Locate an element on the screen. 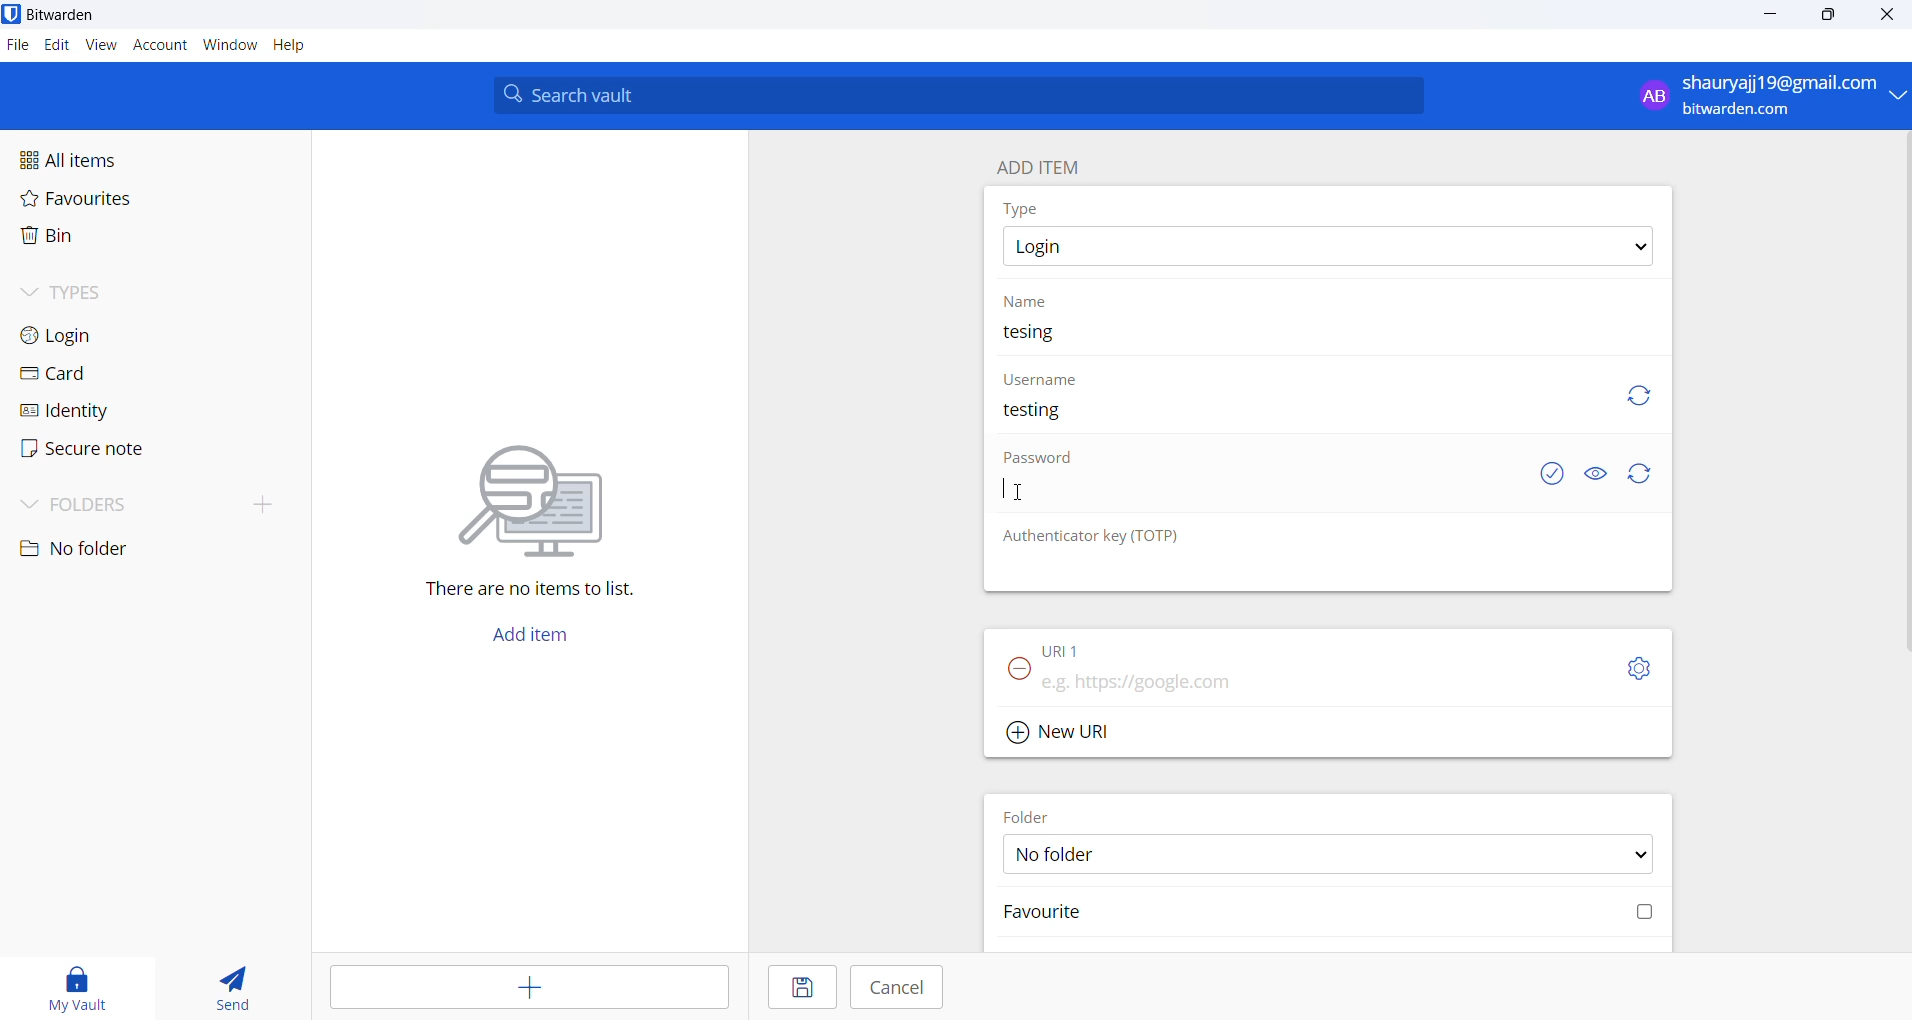 This screenshot has width=1912, height=1020. file is located at coordinates (17, 46).